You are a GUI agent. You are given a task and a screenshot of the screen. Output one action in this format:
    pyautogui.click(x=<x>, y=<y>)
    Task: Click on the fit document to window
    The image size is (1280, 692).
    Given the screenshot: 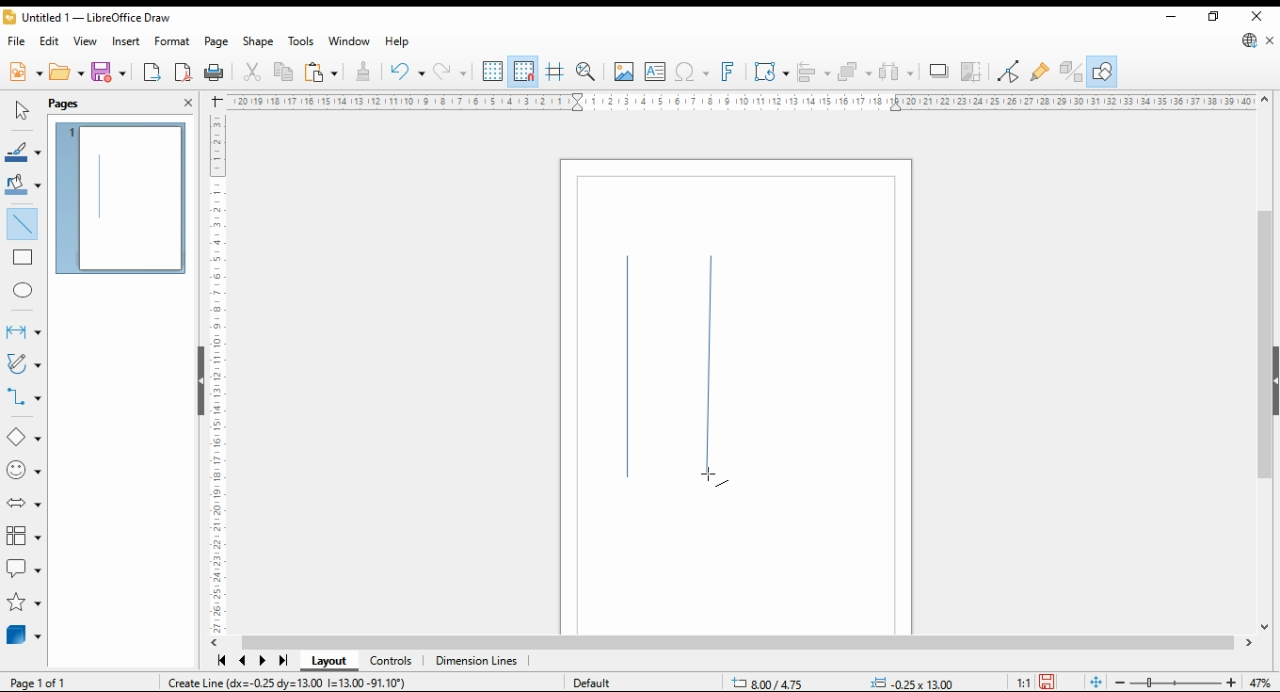 What is the action you would take?
    pyautogui.click(x=1096, y=680)
    